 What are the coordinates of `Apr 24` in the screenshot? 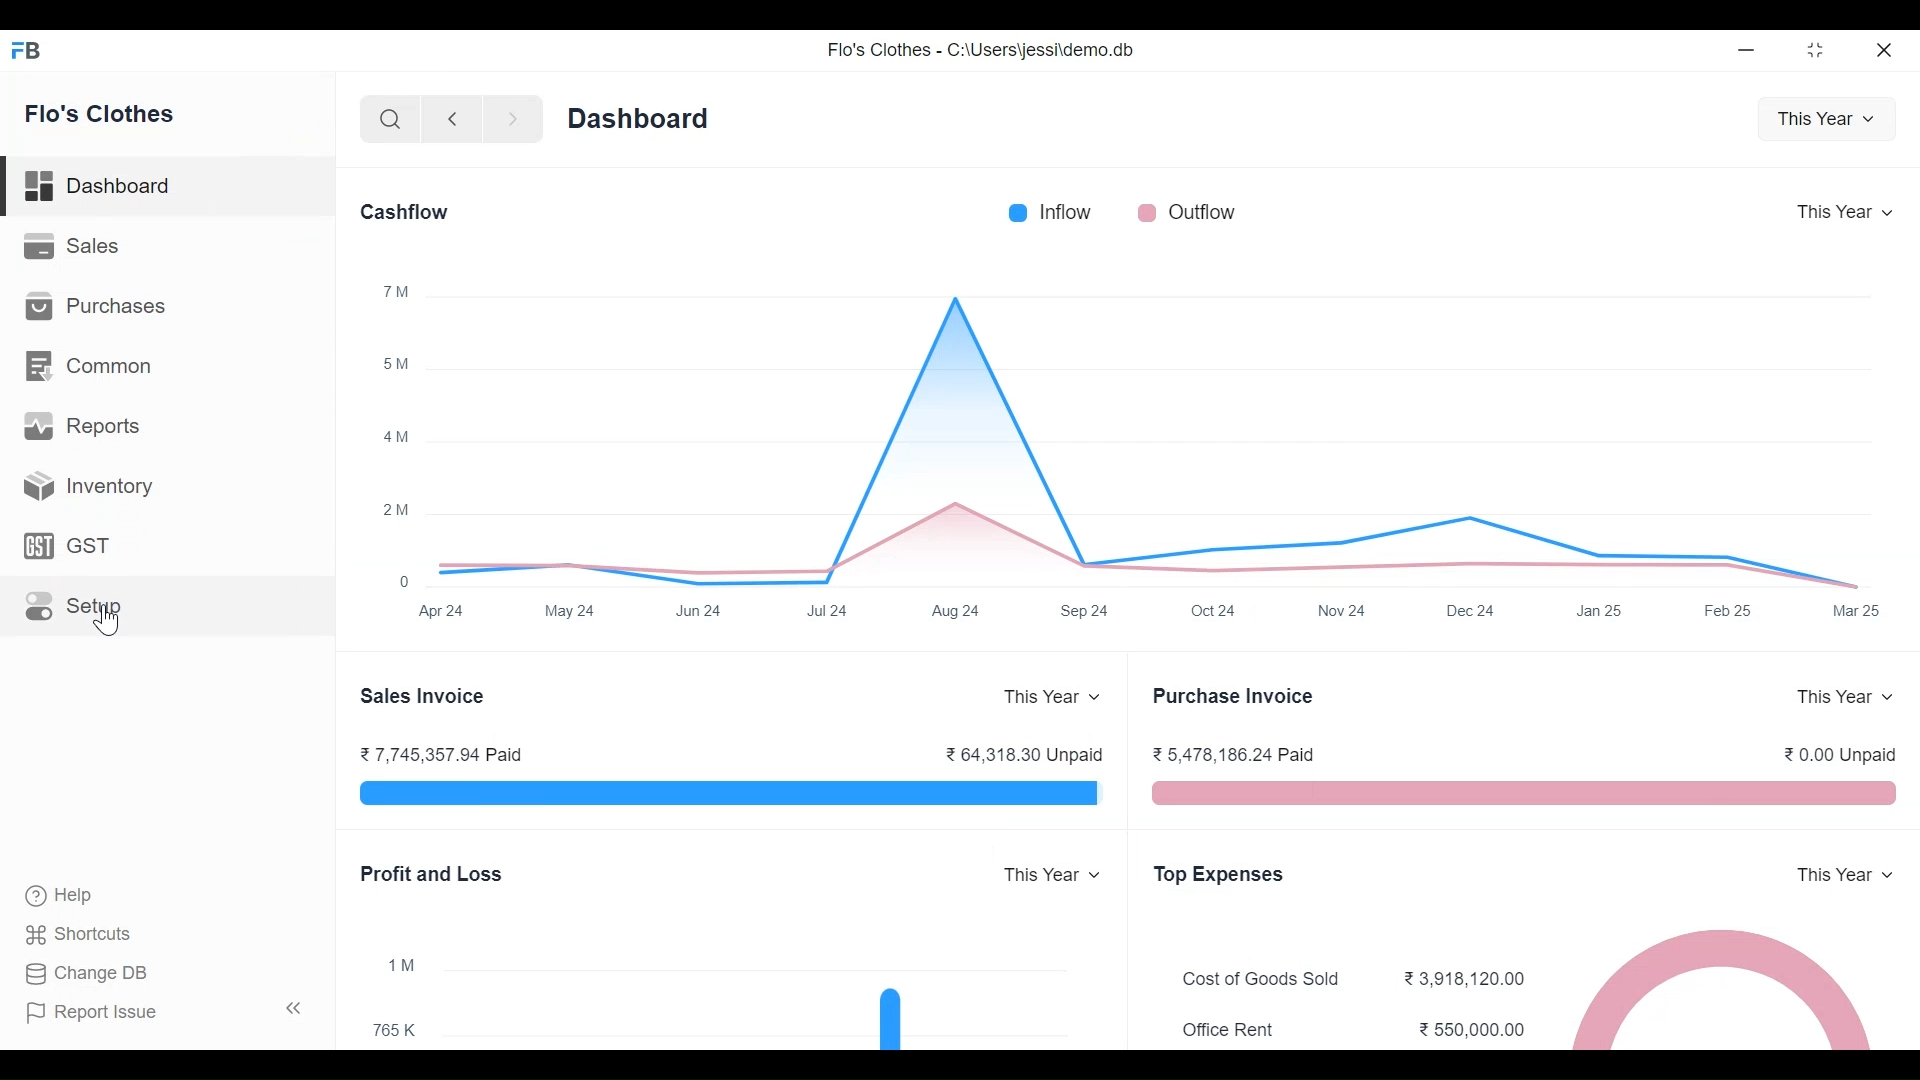 It's located at (437, 614).